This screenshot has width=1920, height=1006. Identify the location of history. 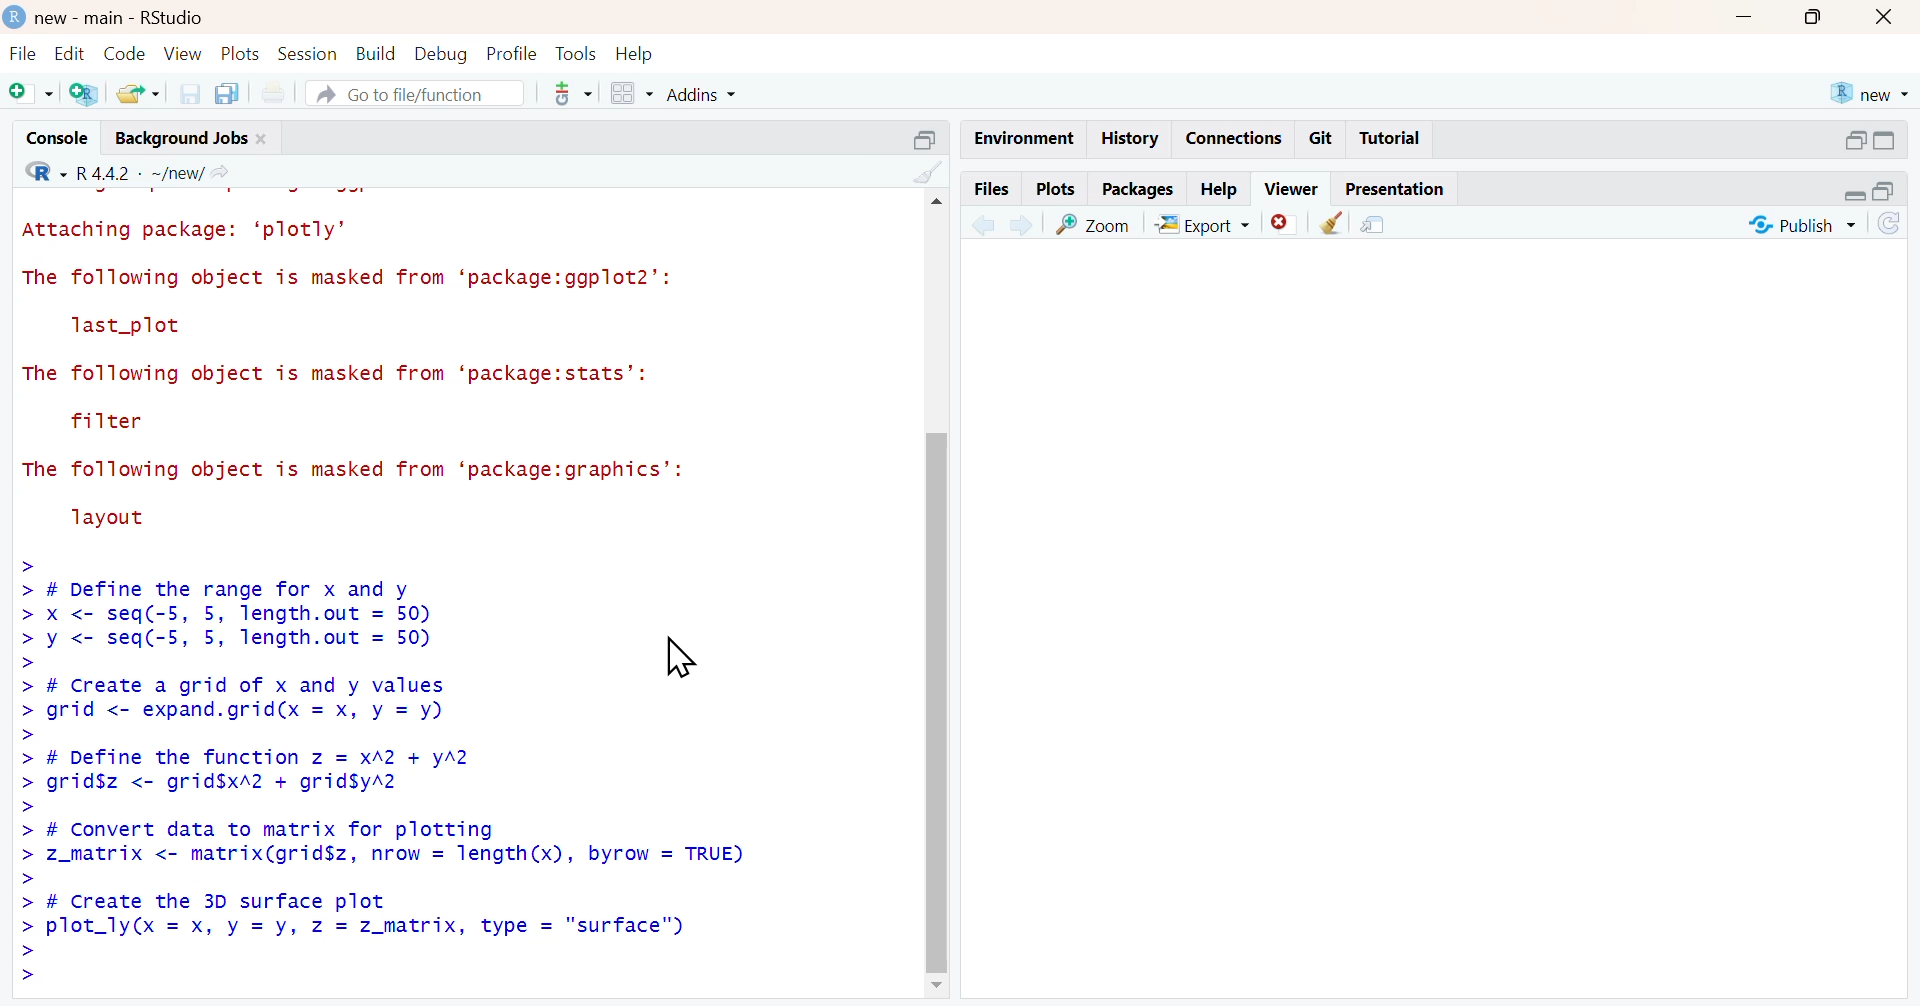
(1127, 139).